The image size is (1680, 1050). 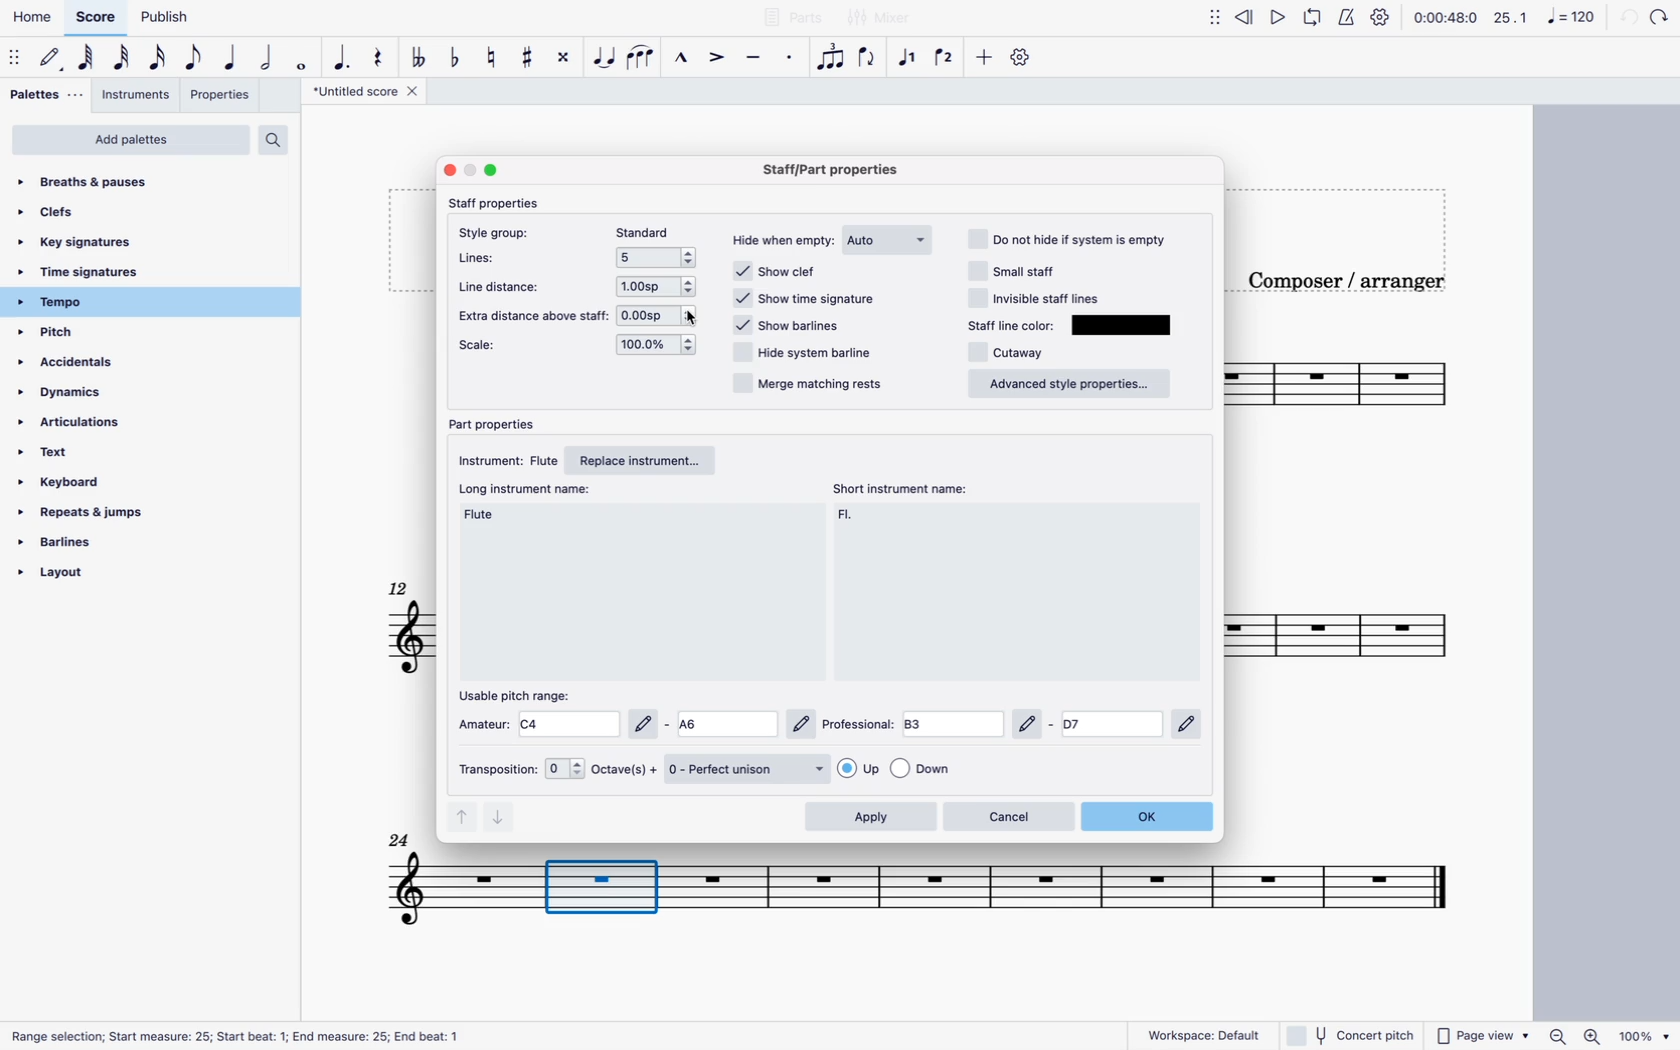 I want to click on score, so click(x=1335, y=639).